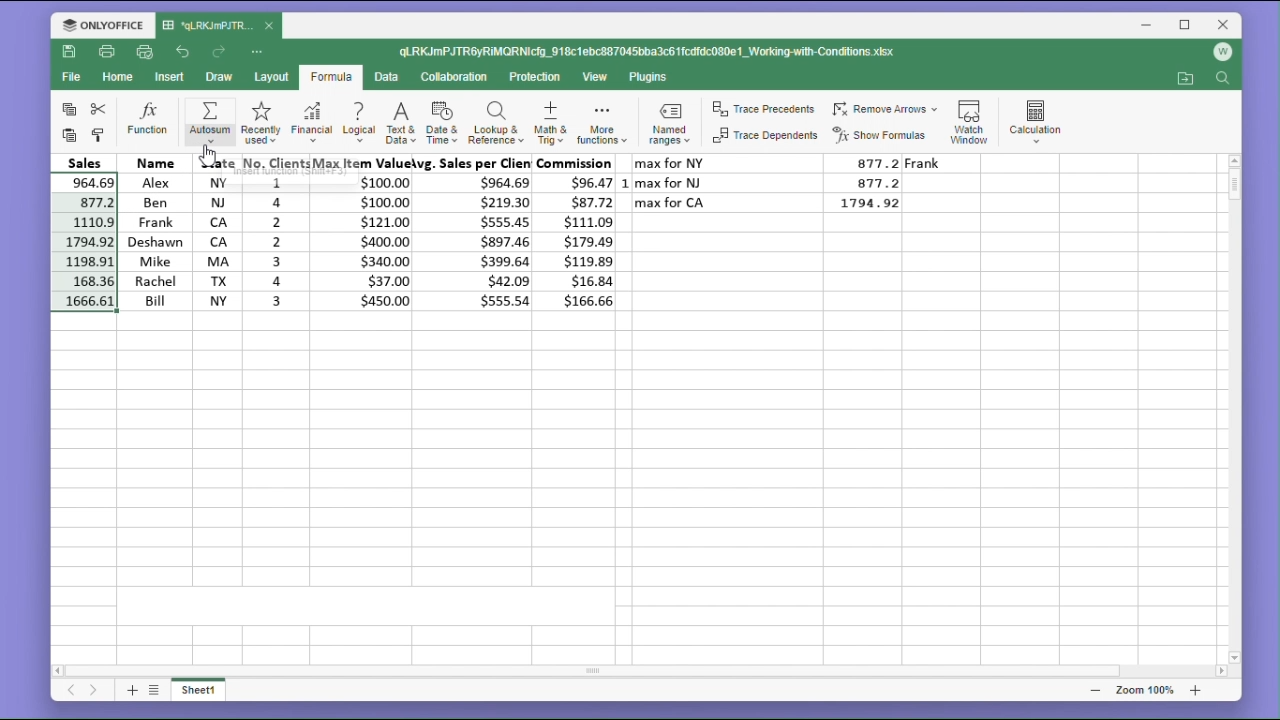 This screenshot has height=720, width=1280. I want to click on cell selection, so click(84, 243).